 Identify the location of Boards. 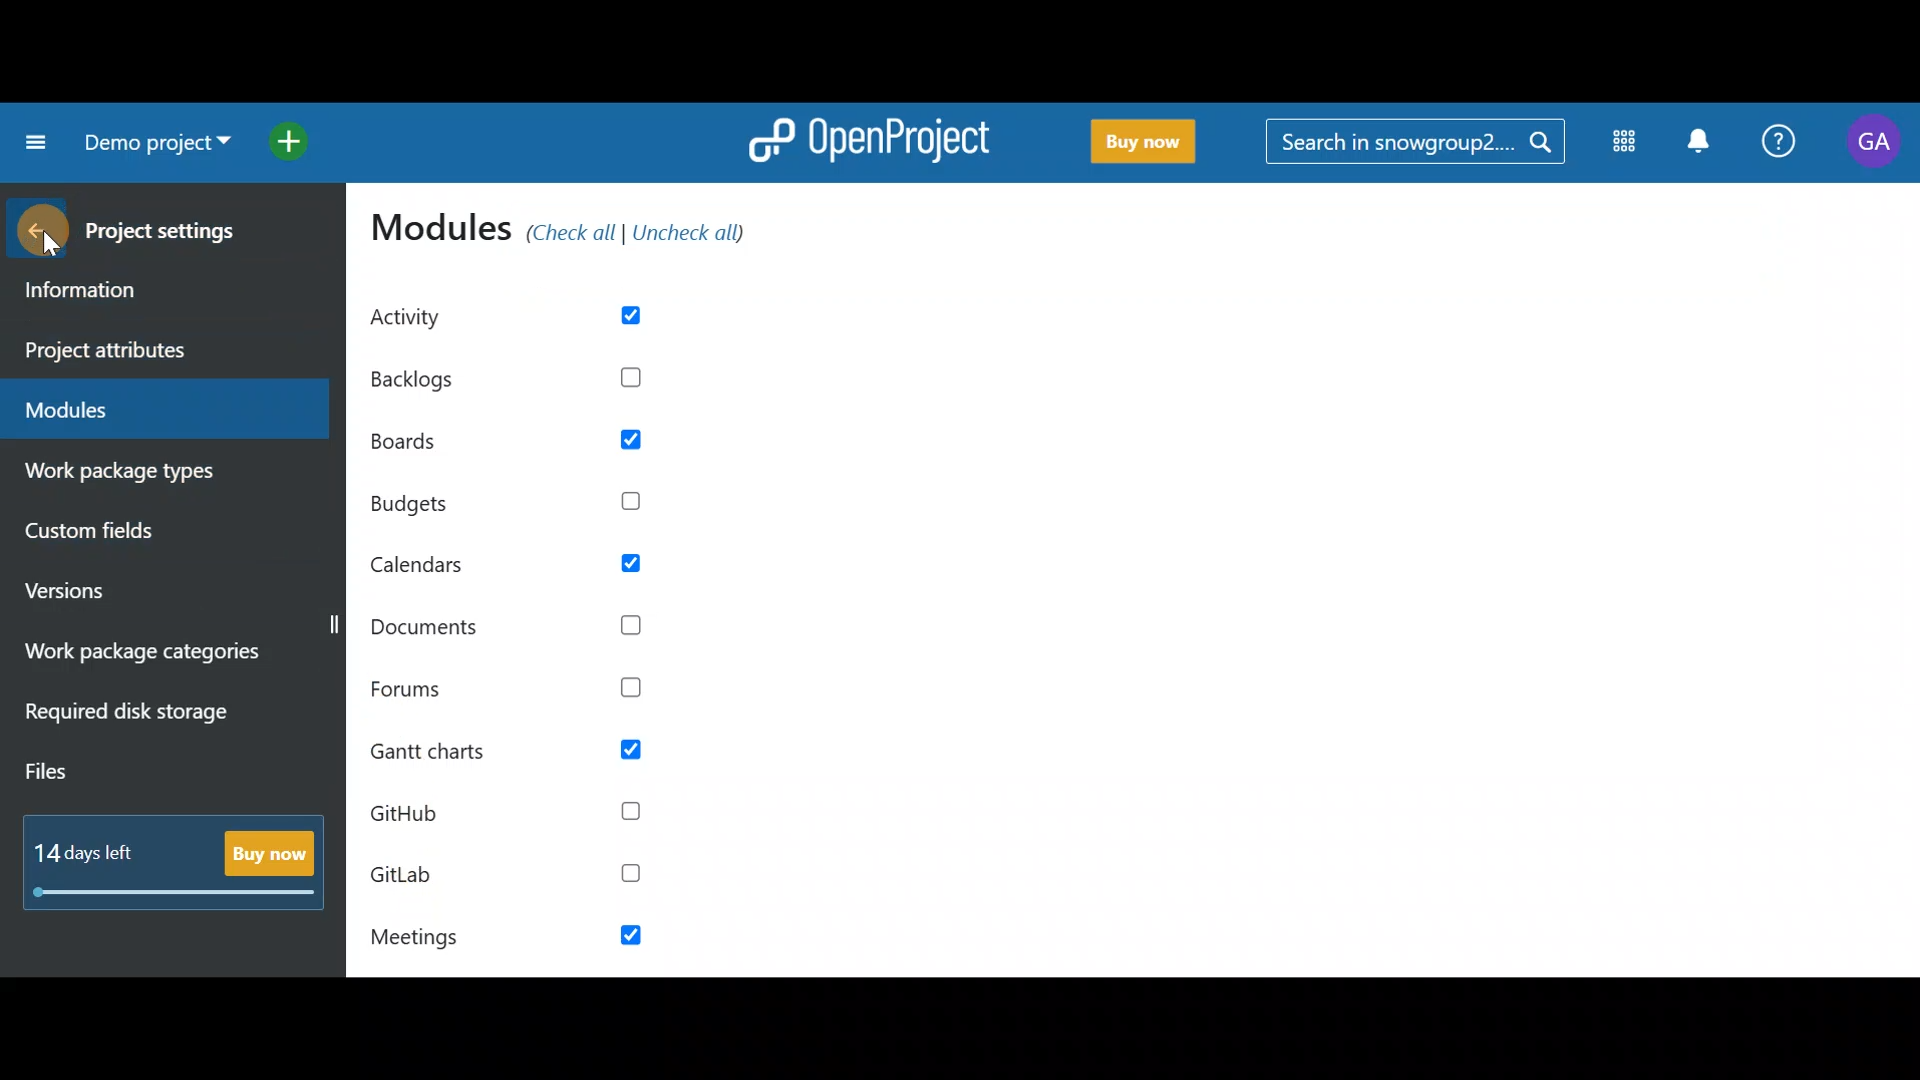
(522, 444).